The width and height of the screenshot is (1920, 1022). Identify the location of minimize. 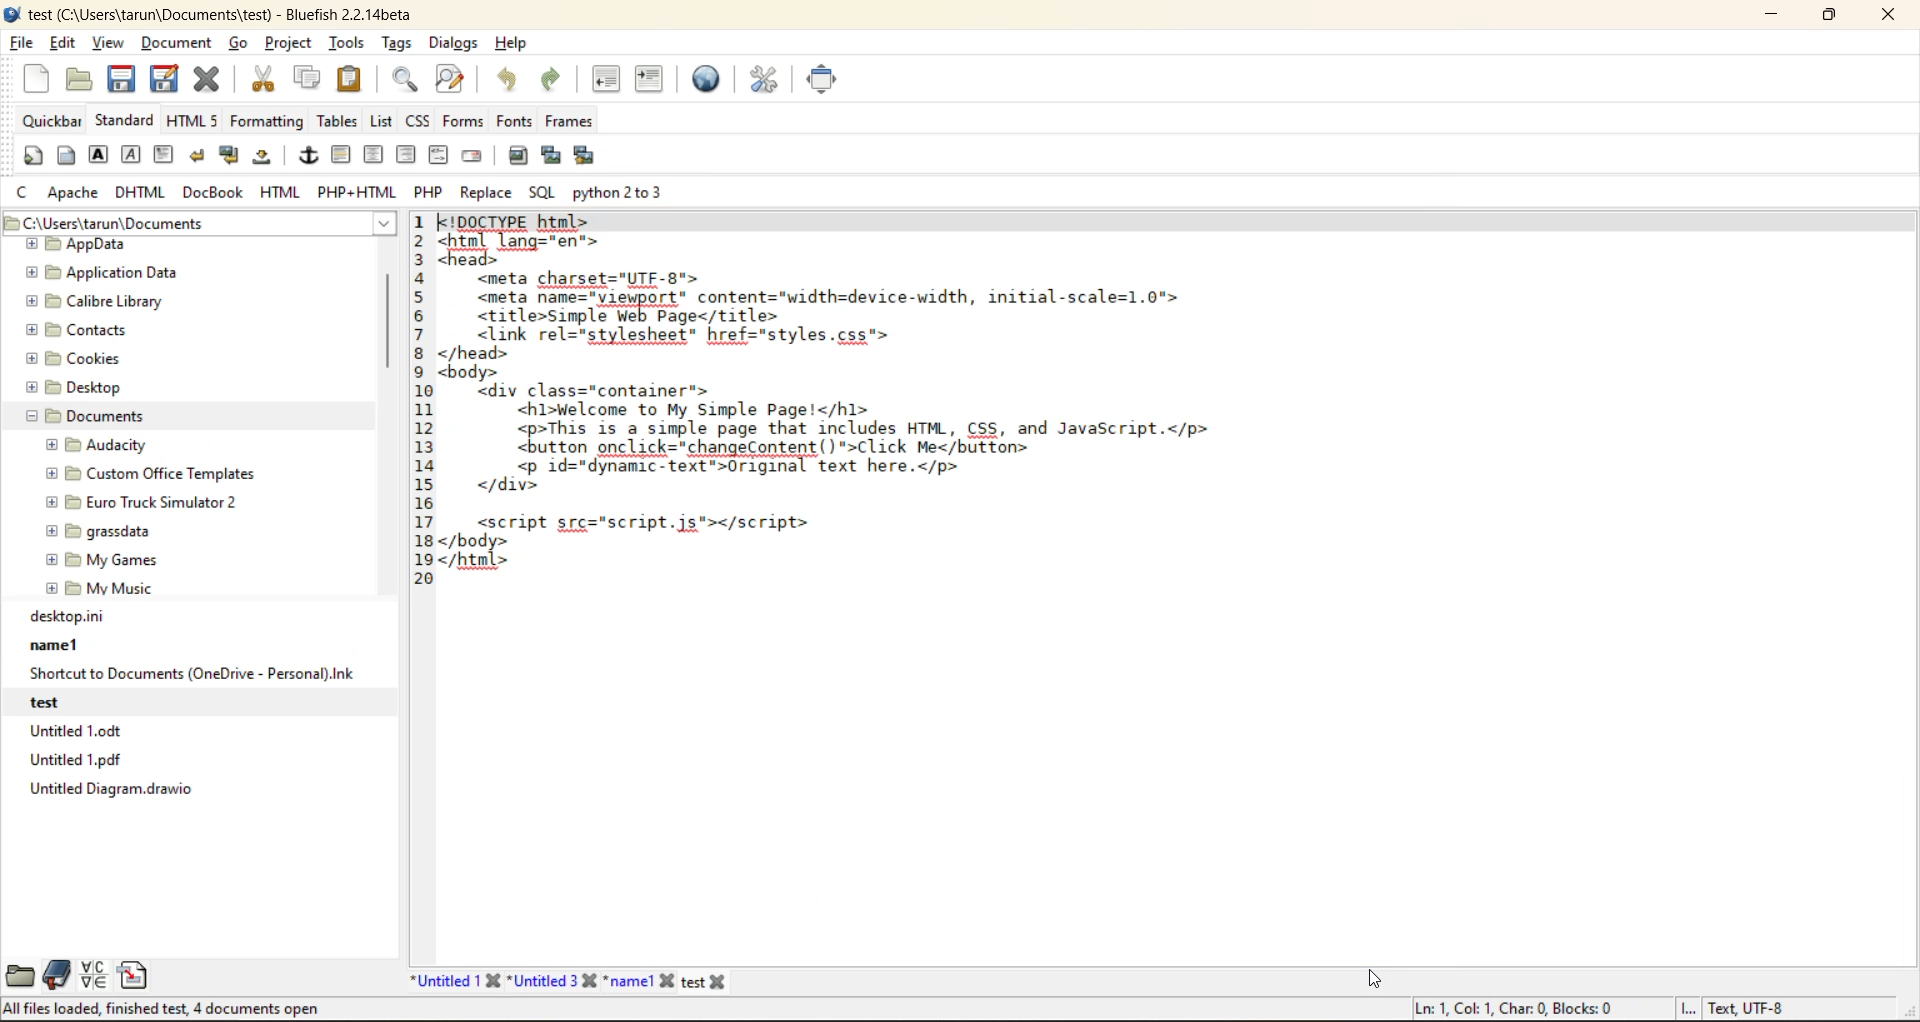
(1768, 14).